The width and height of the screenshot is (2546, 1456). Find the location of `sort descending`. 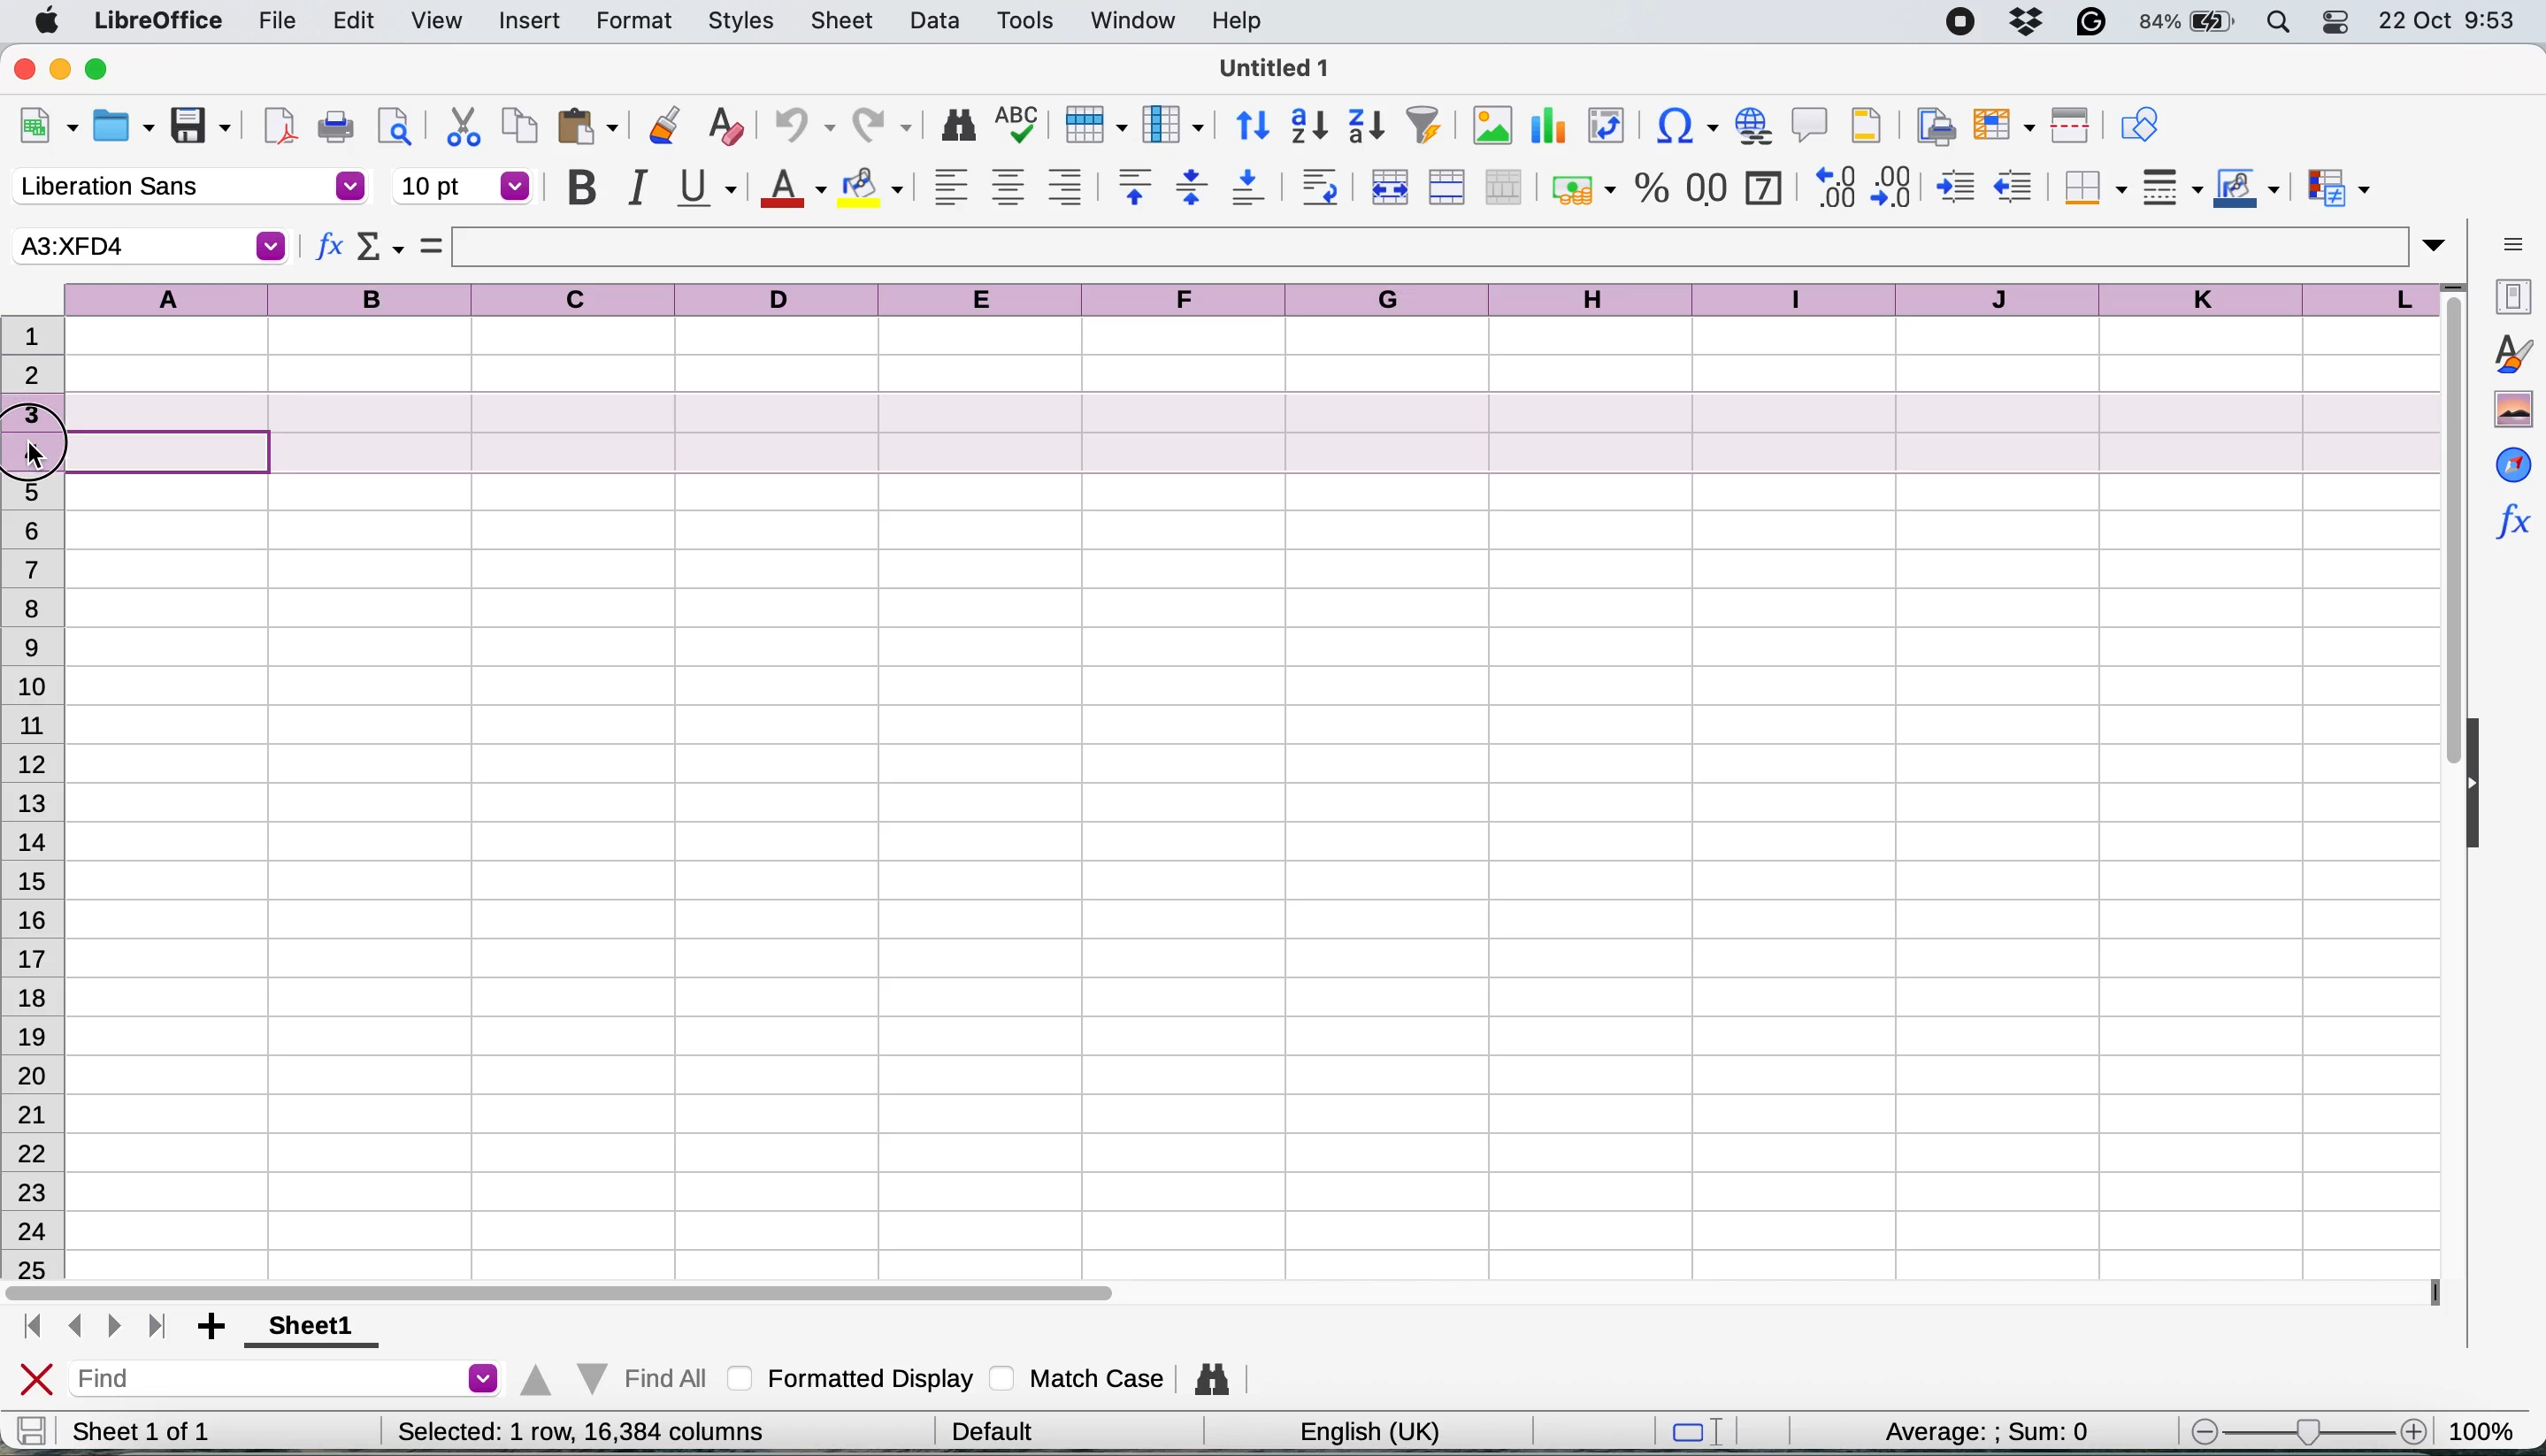

sort descending is located at coordinates (1367, 128).